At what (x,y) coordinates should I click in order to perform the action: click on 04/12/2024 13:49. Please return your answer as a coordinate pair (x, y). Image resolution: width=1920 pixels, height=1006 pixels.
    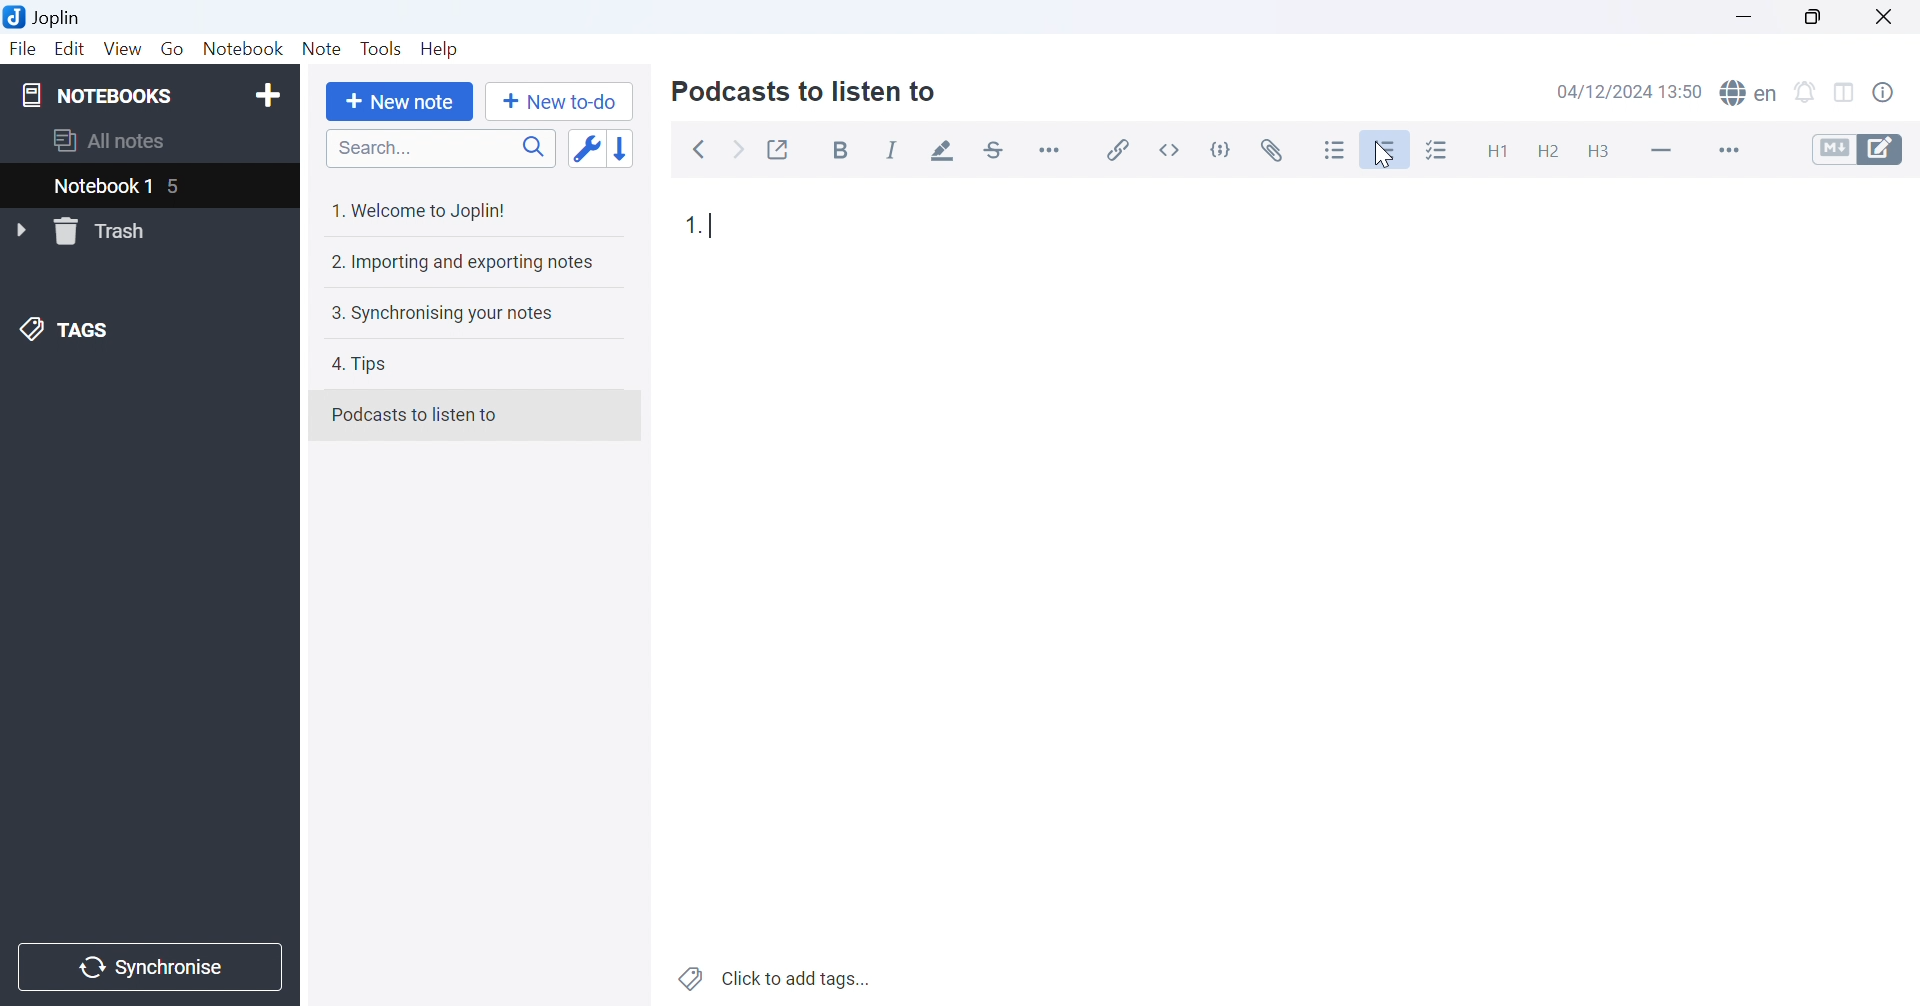
    Looking at the image, I should click on (1630, 92).